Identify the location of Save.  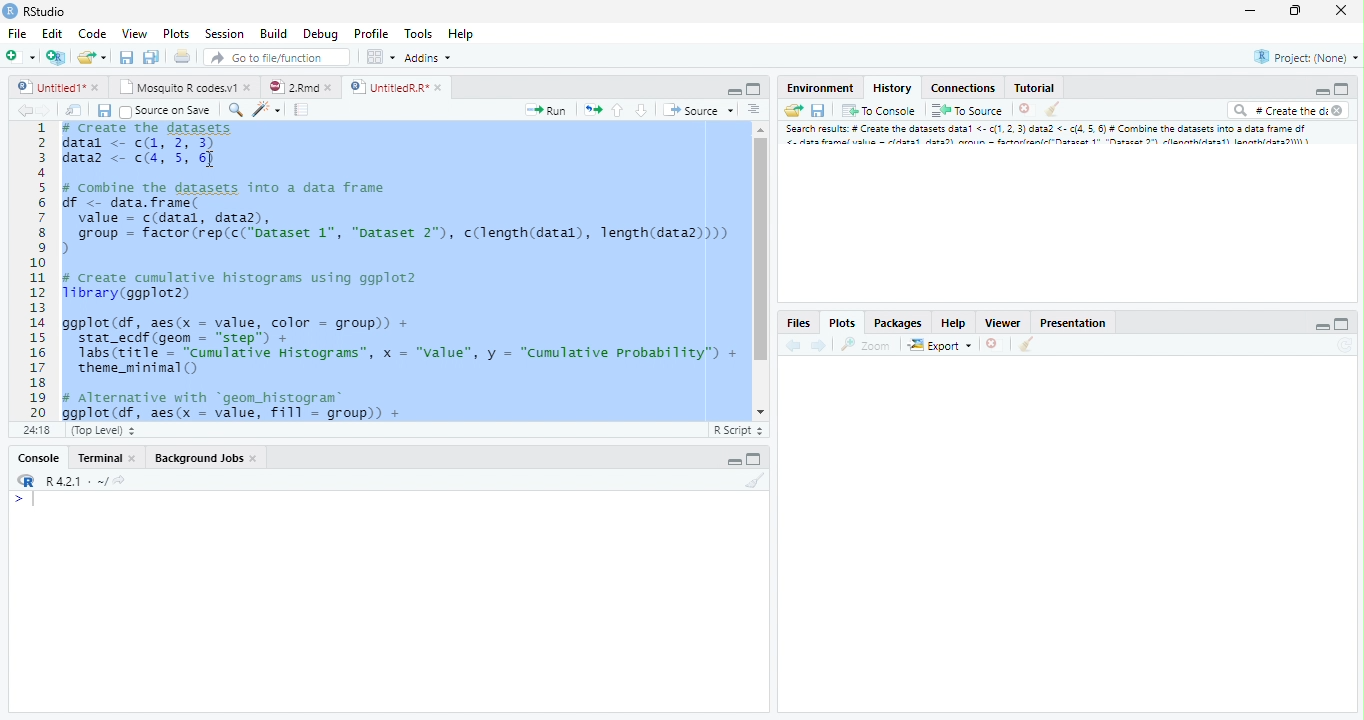
(126, 57).